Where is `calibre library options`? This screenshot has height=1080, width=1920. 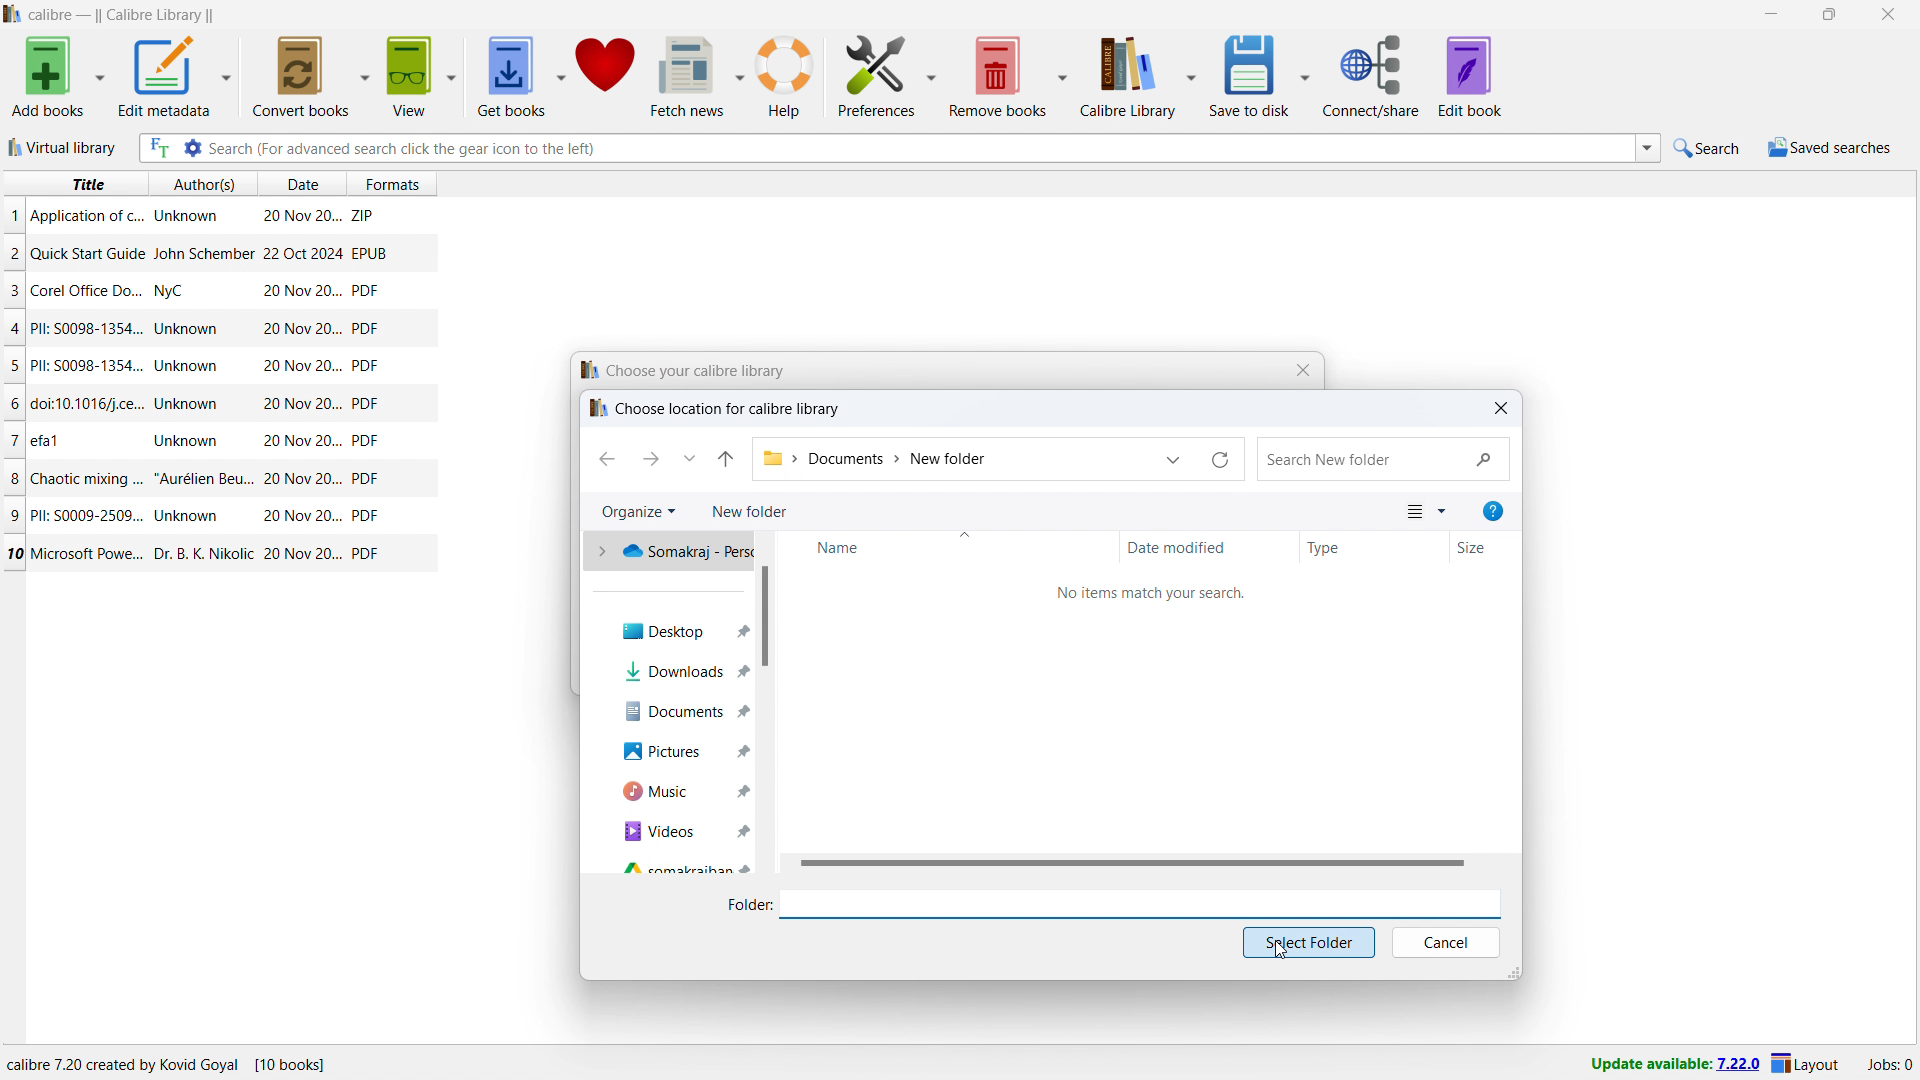
calibre library options is located at coordinates (1192, 78).